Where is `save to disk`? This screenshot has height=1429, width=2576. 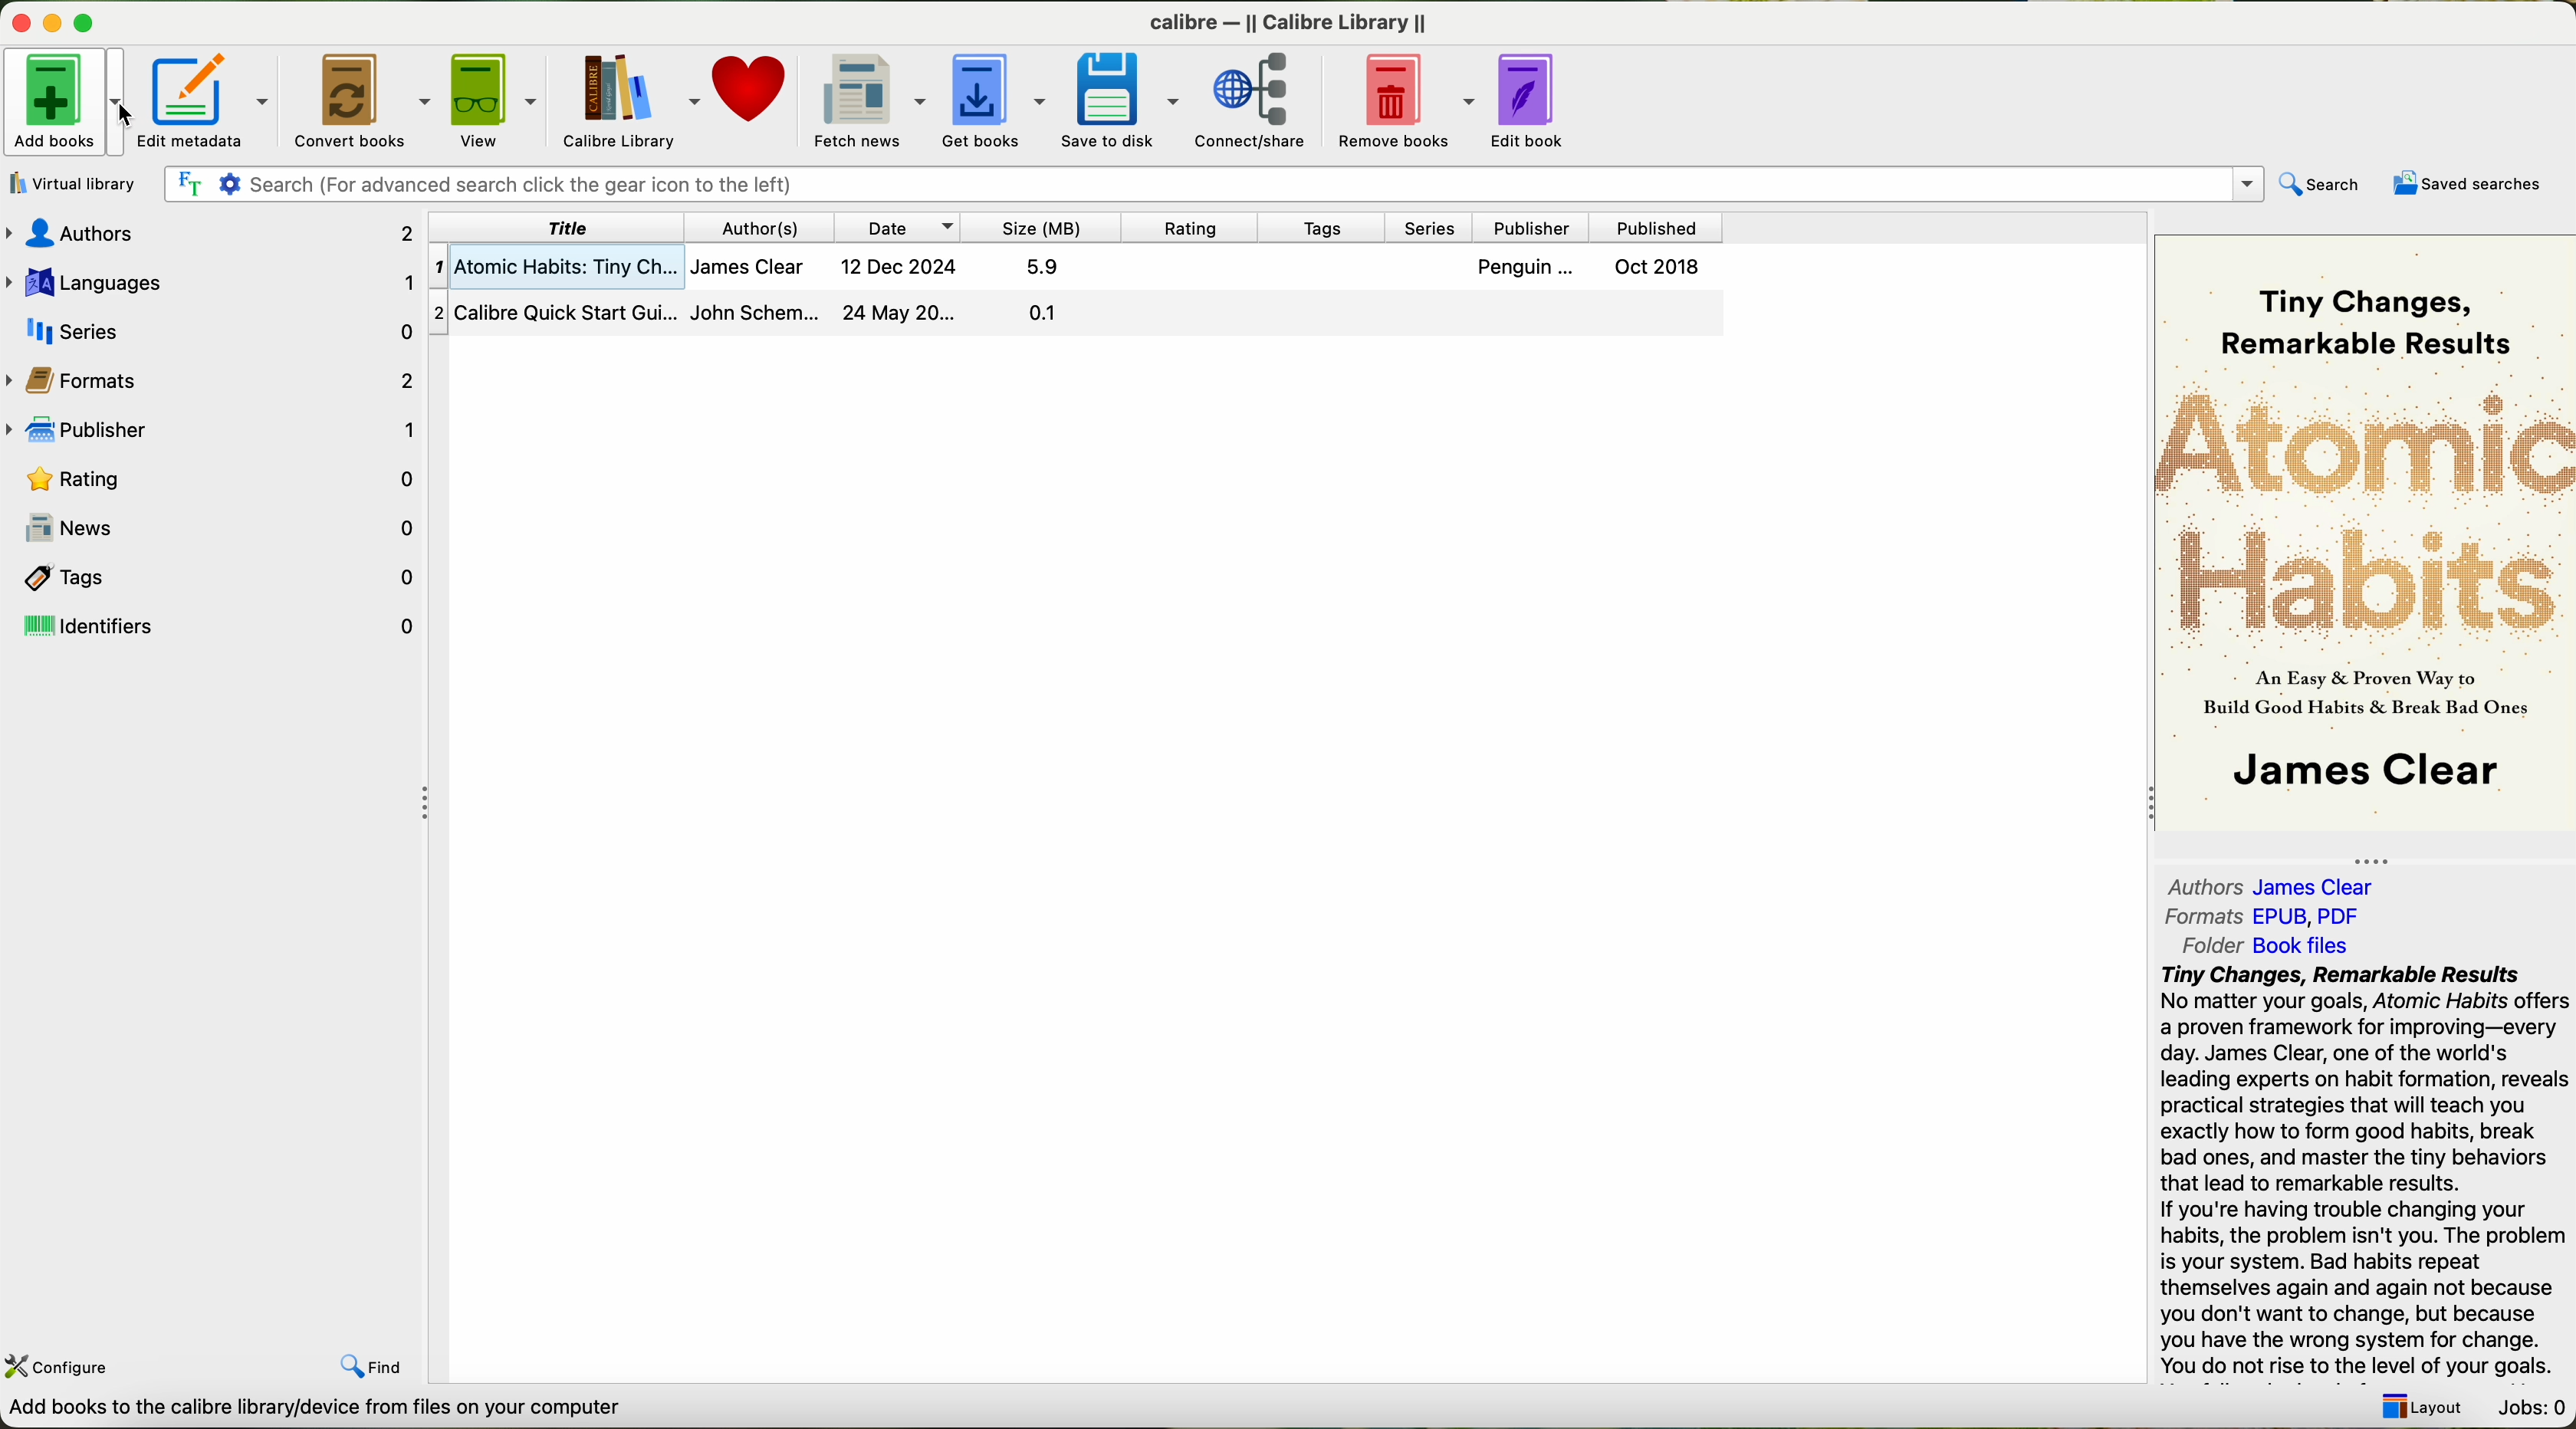 save to disk is located at coordinates (1120, 101).